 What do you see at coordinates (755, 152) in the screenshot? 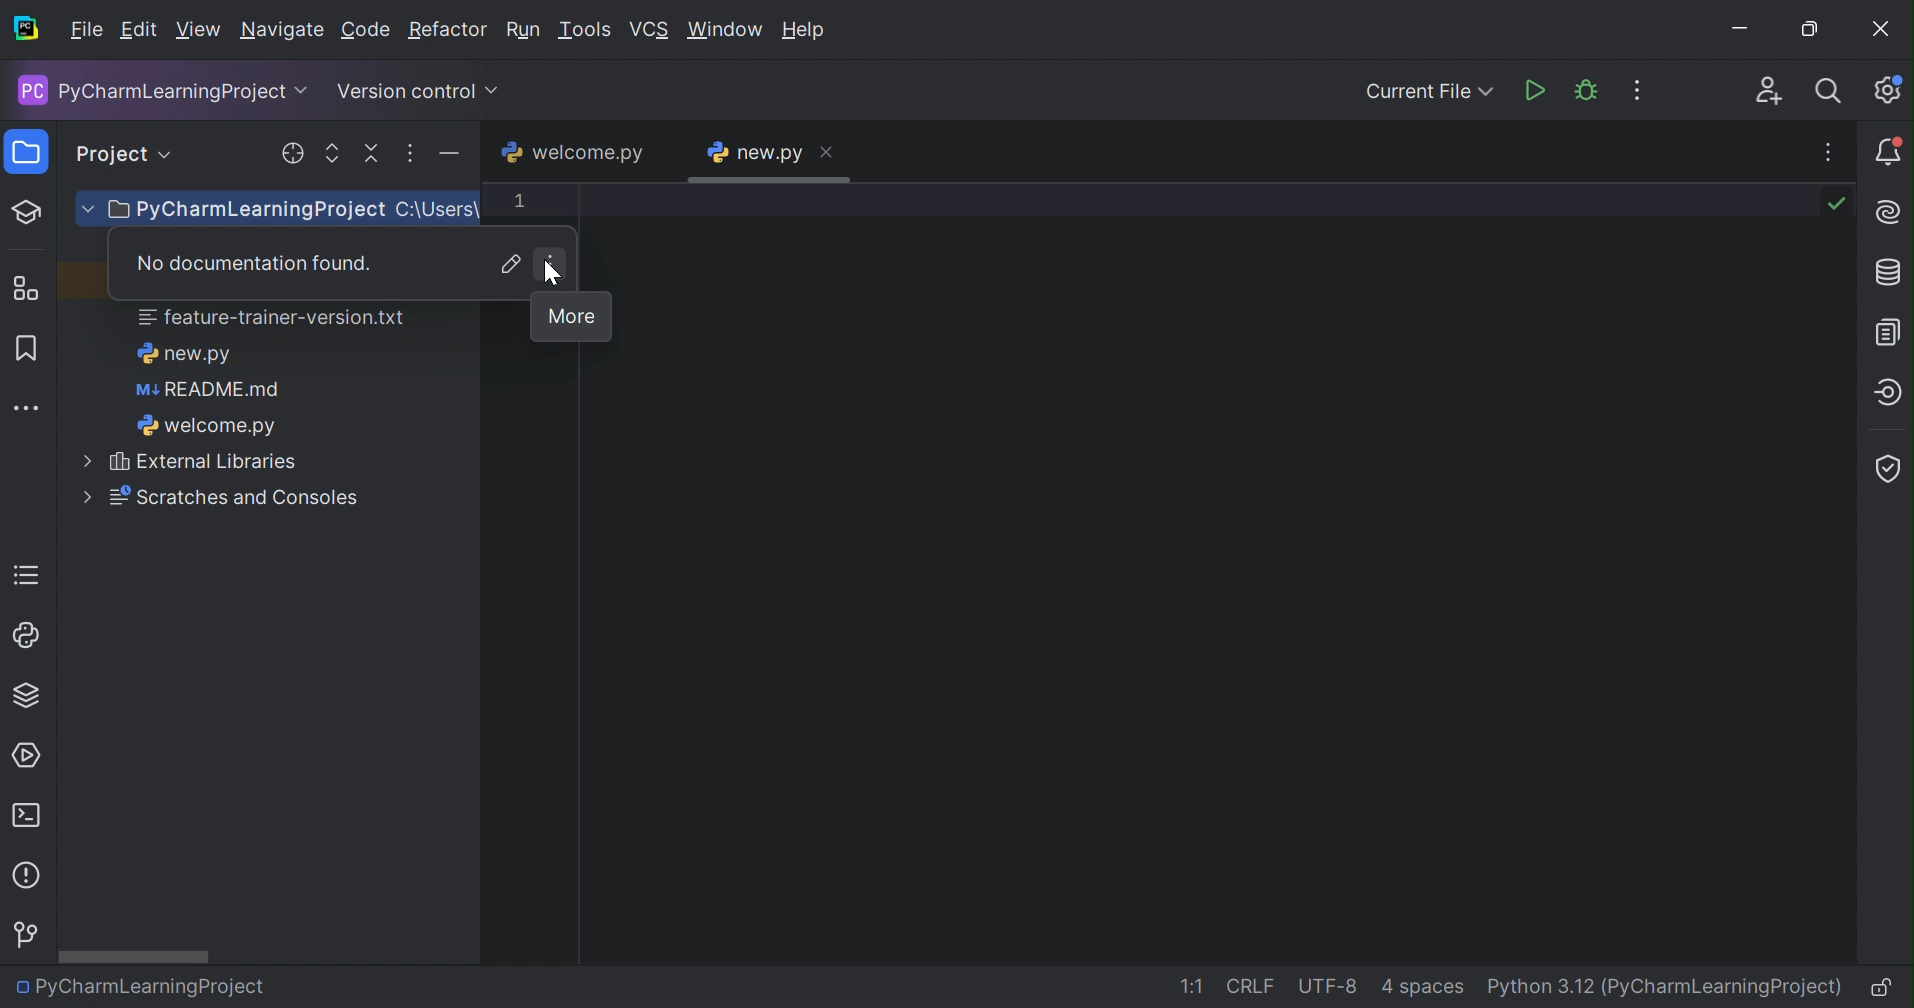
I see `new.py` at bounding box center [755, 152].